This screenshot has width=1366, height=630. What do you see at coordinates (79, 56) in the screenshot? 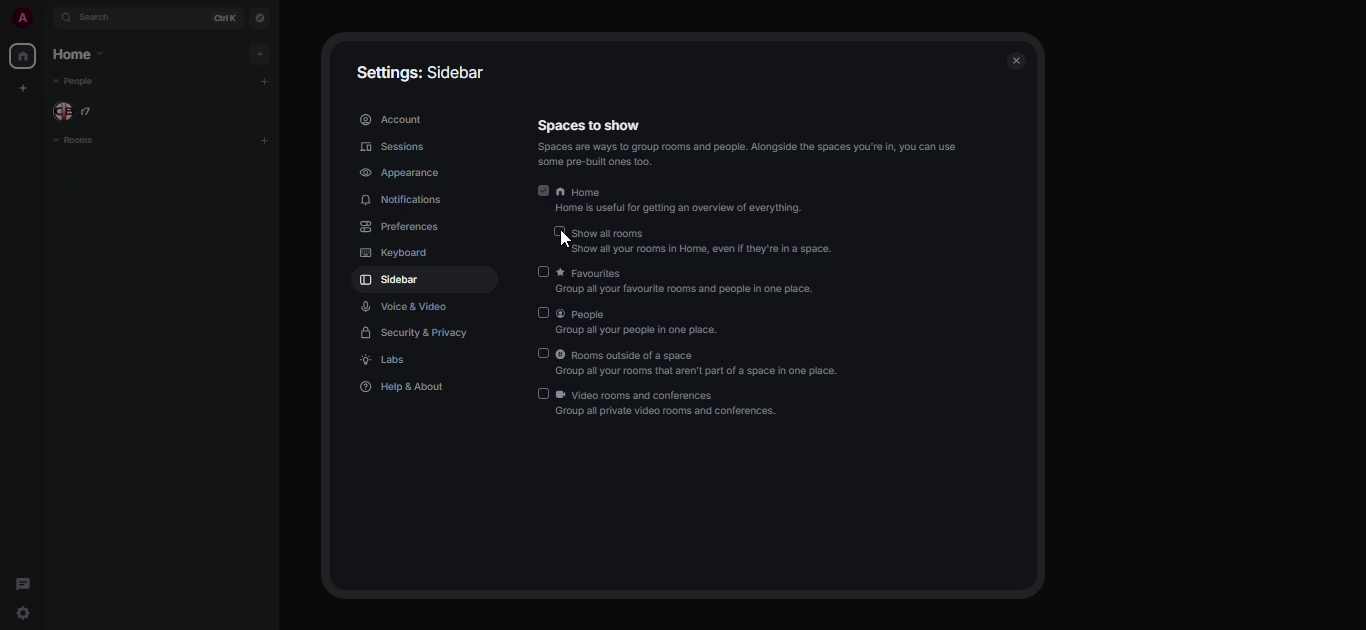
I see `home` at bounding box center [79, 56].